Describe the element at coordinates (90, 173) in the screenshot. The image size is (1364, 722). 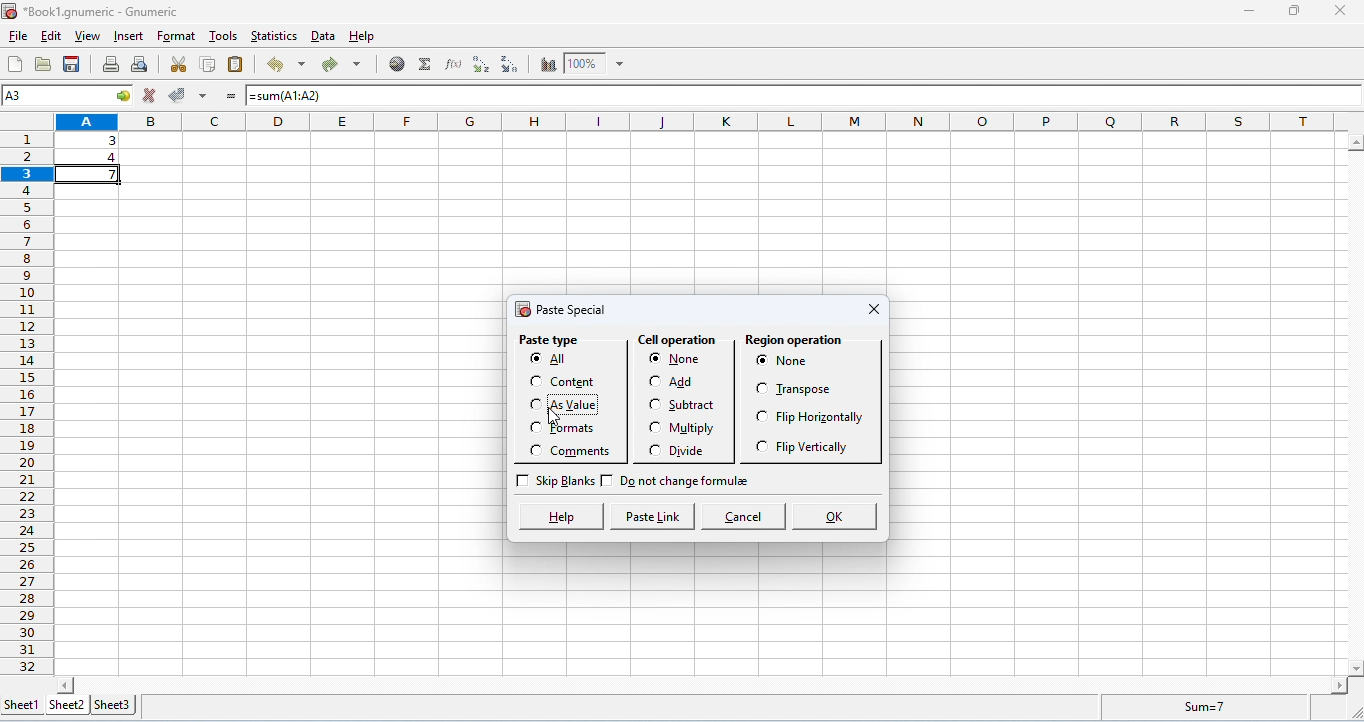
I see `cell copied` at that location.